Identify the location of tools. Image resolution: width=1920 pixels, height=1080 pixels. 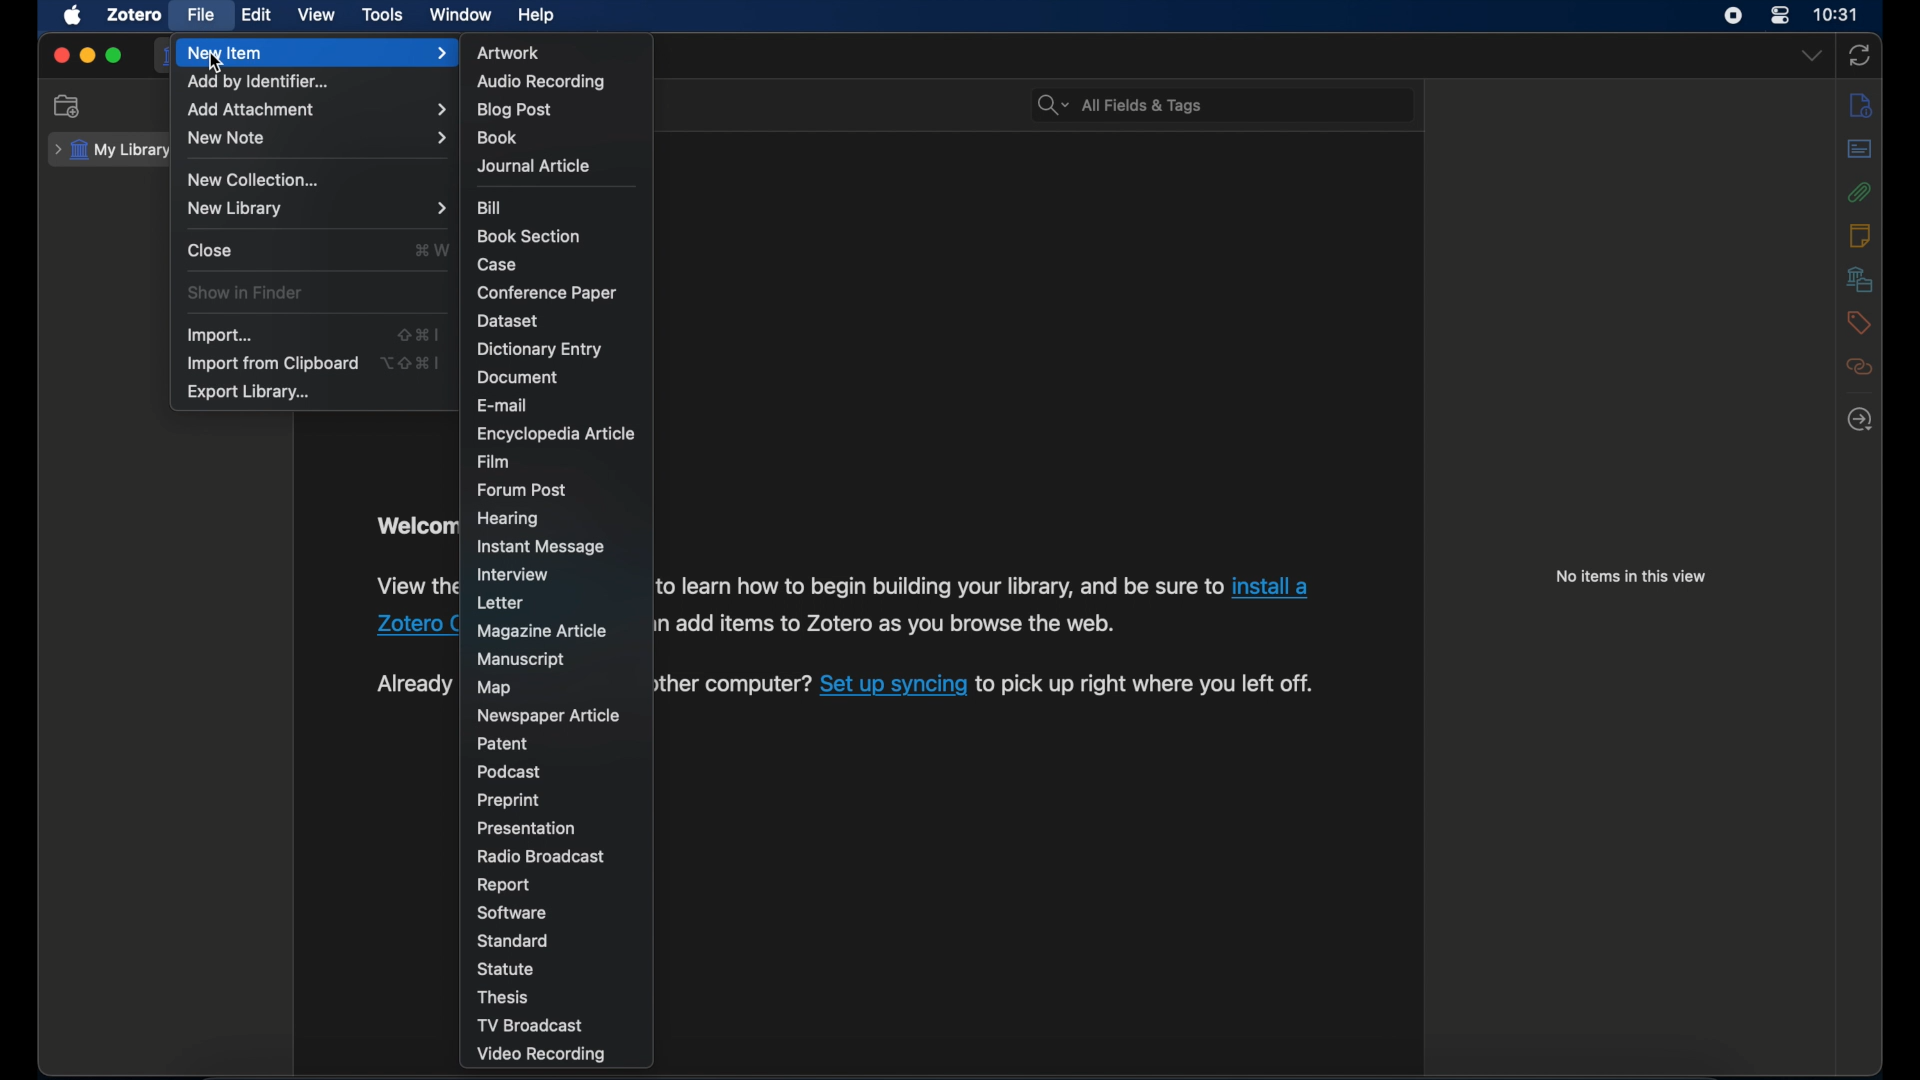
(383, 15).